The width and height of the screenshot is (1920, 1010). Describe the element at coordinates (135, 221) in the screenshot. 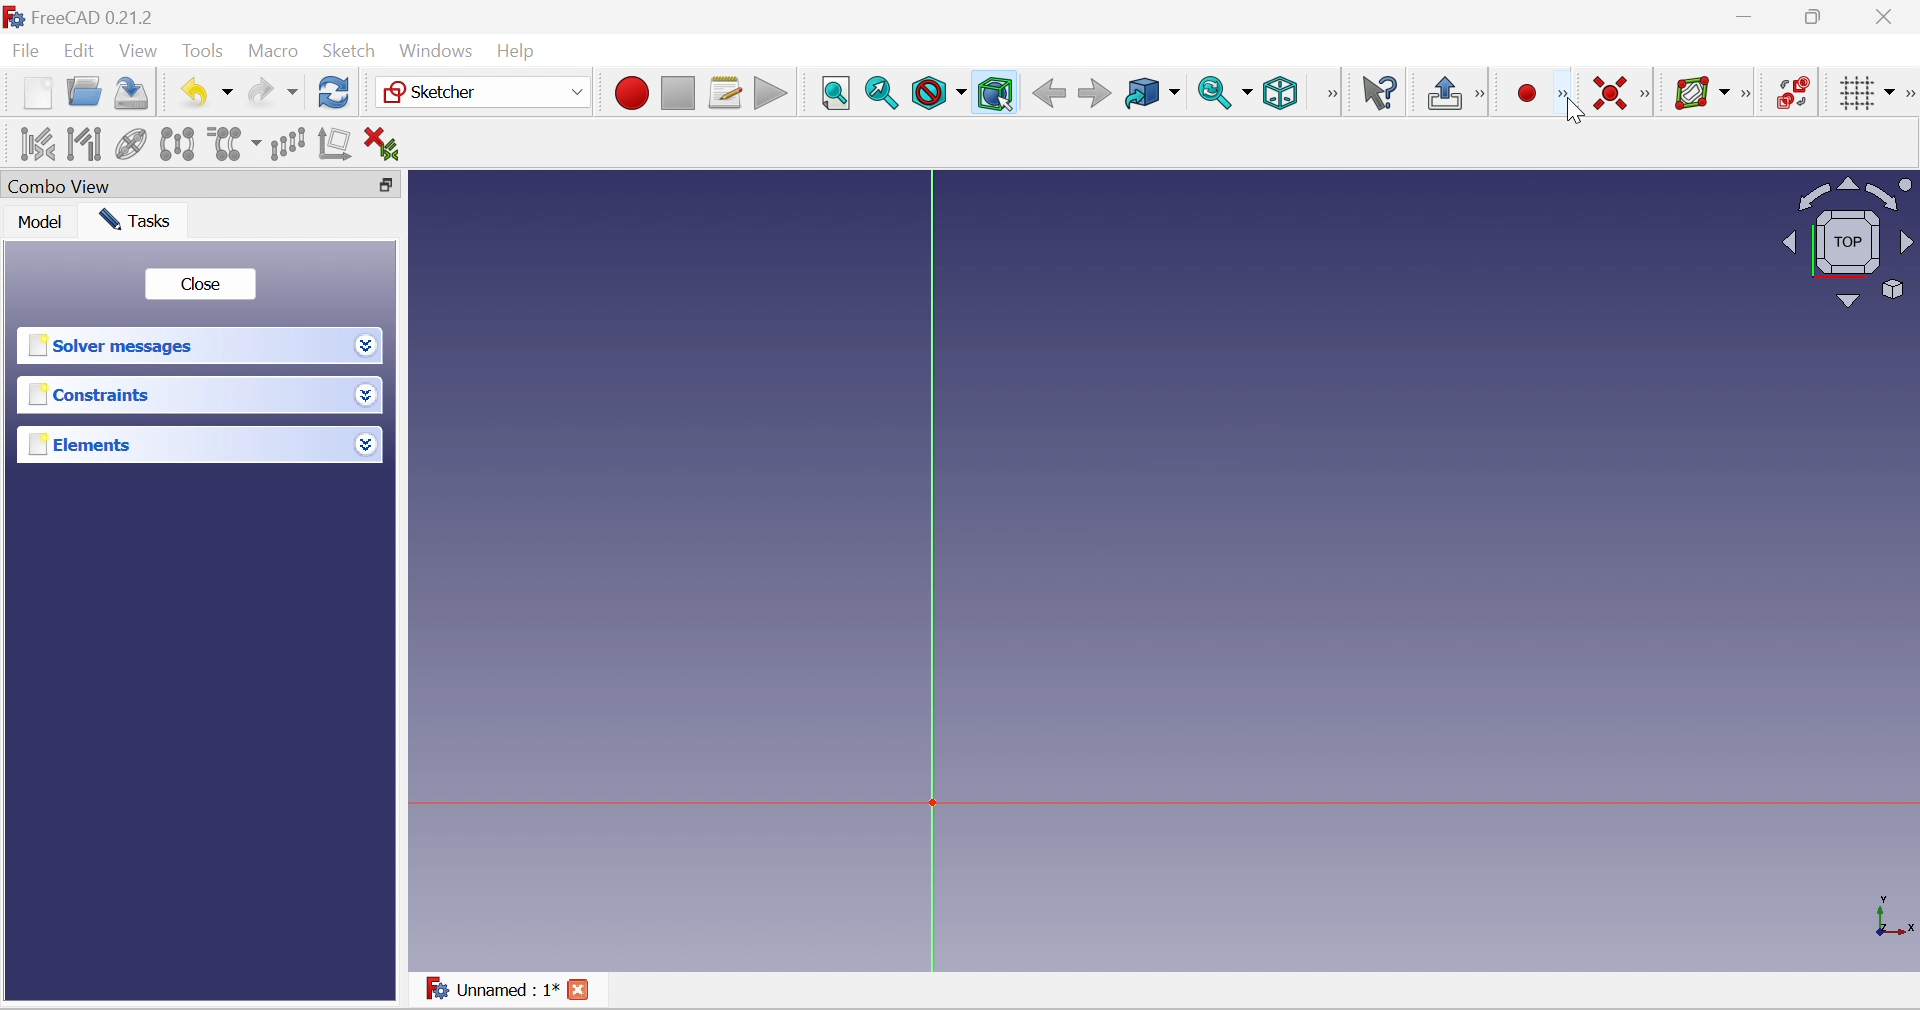

I see `Tasks` at that location.